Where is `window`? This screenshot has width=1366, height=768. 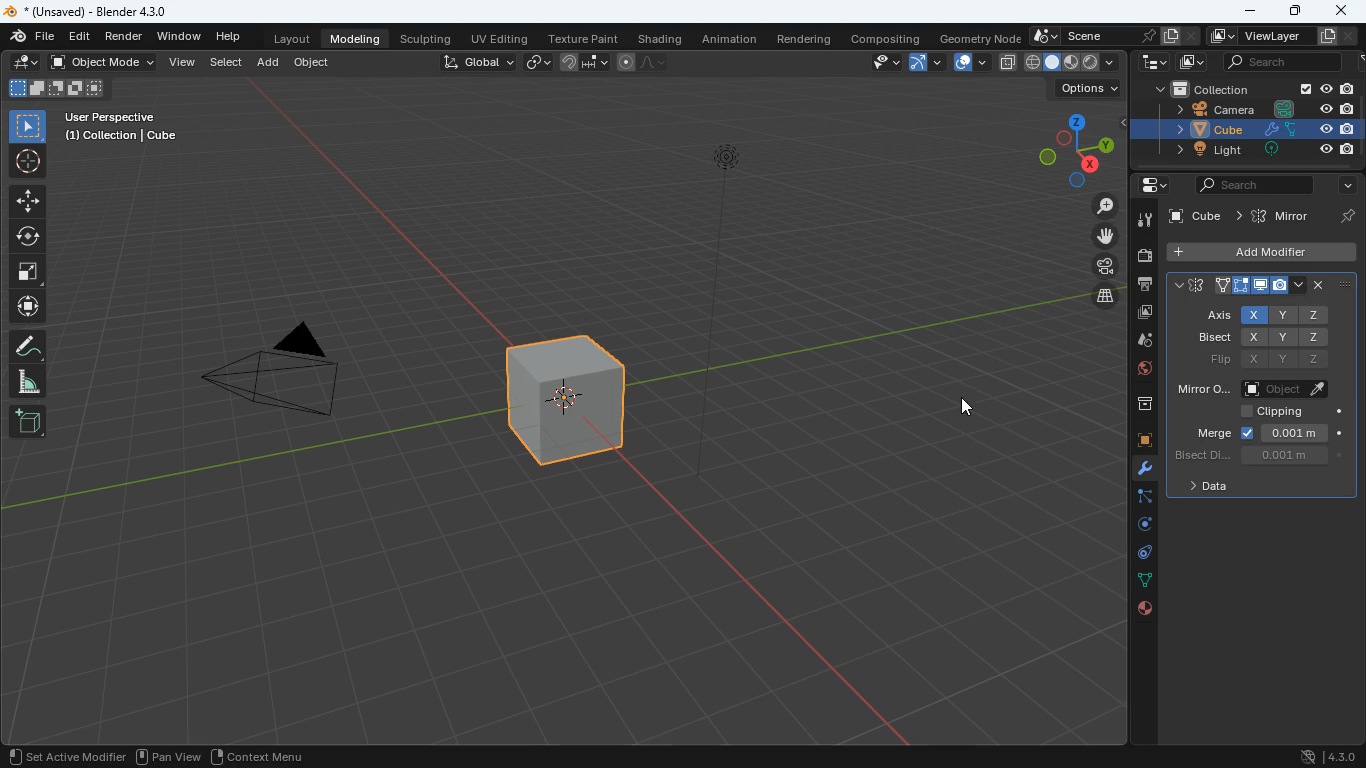 window is located at coordinates (178, 35).